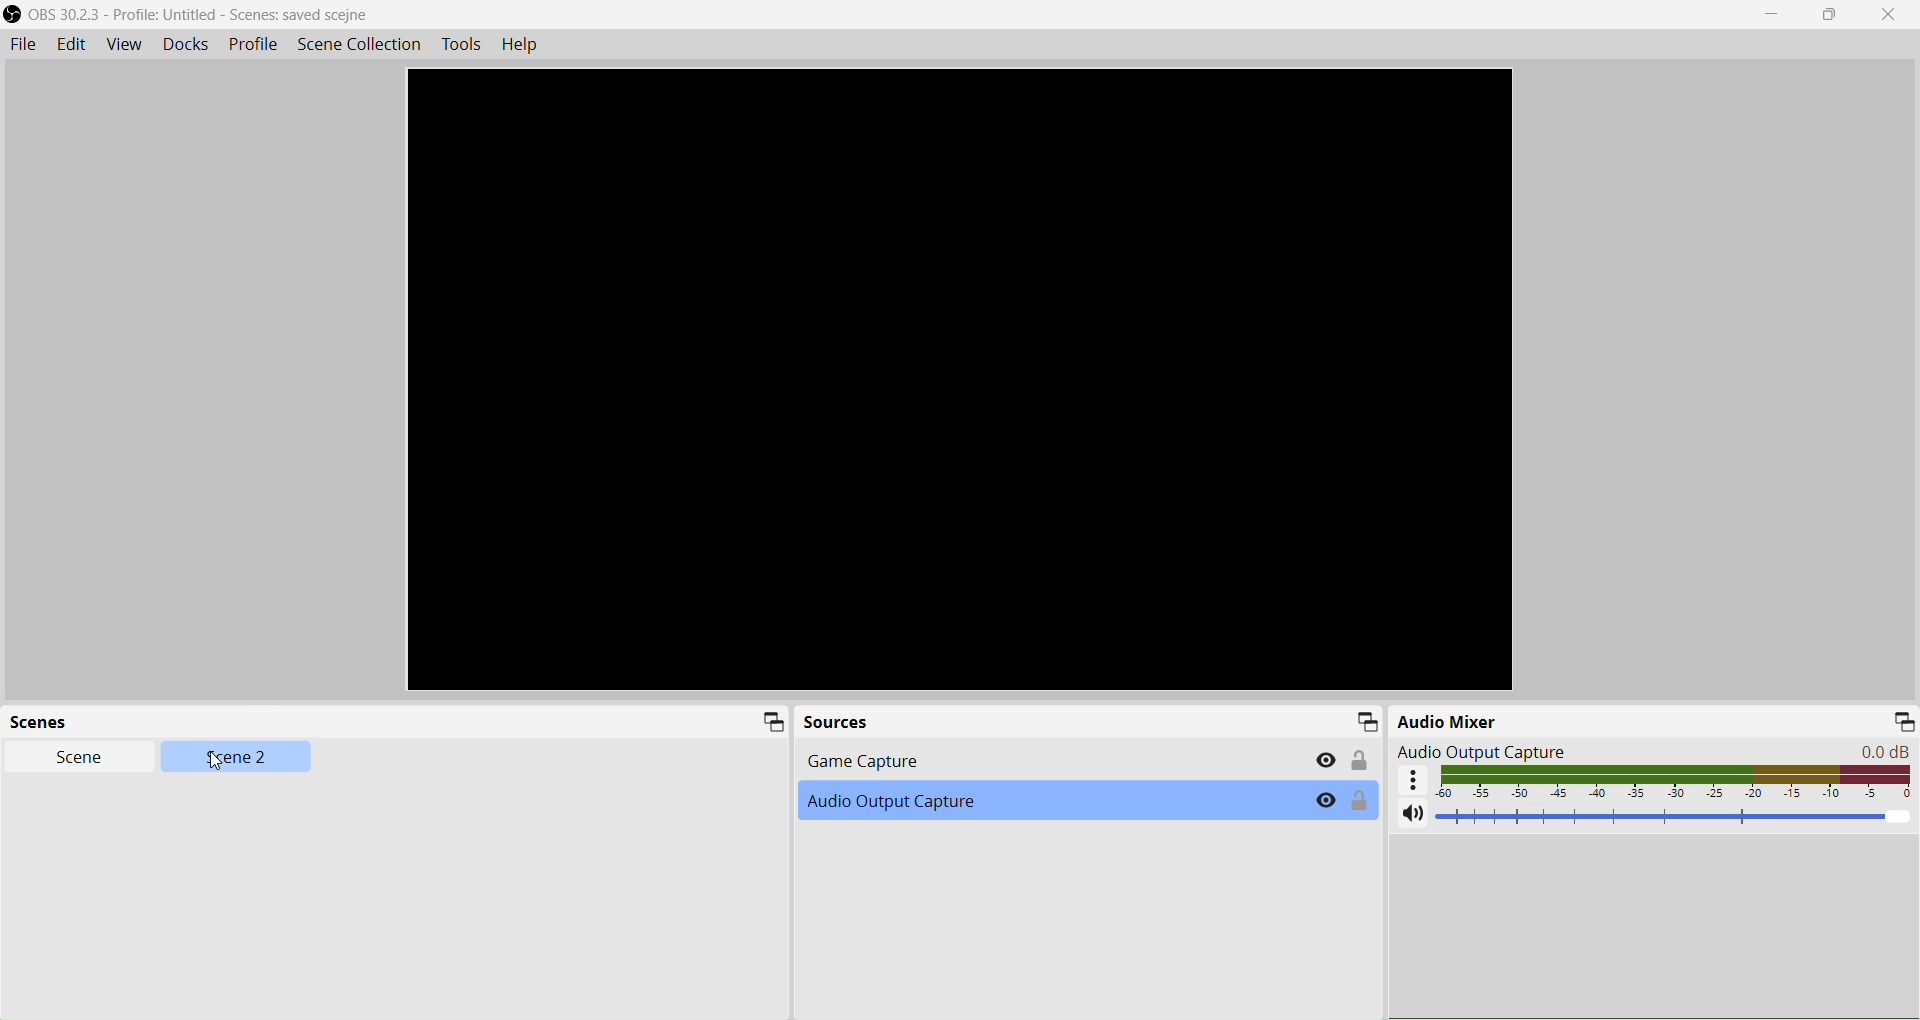 This screenshot has width=1920, height=1020. I want to click on Edit, so click(68, 43).